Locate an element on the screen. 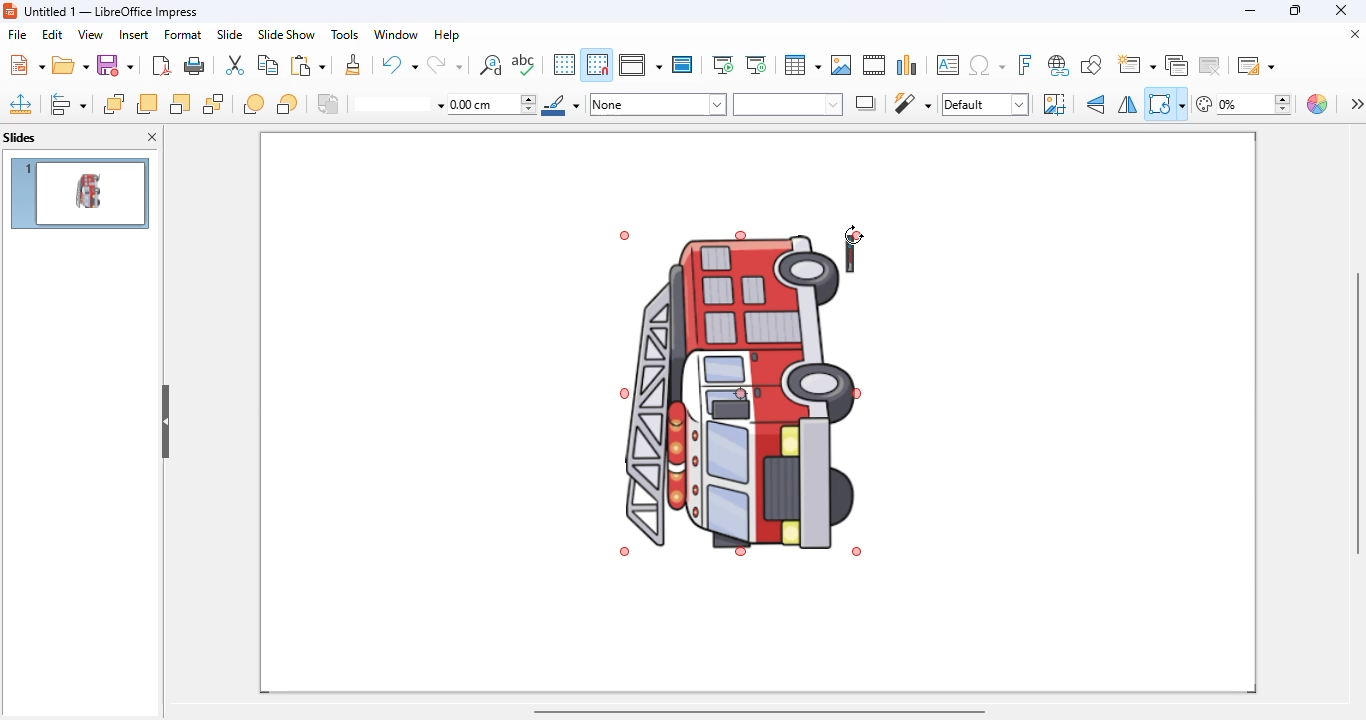 The image size is (1366, 720). master slide is located at coordinates (683, 64).